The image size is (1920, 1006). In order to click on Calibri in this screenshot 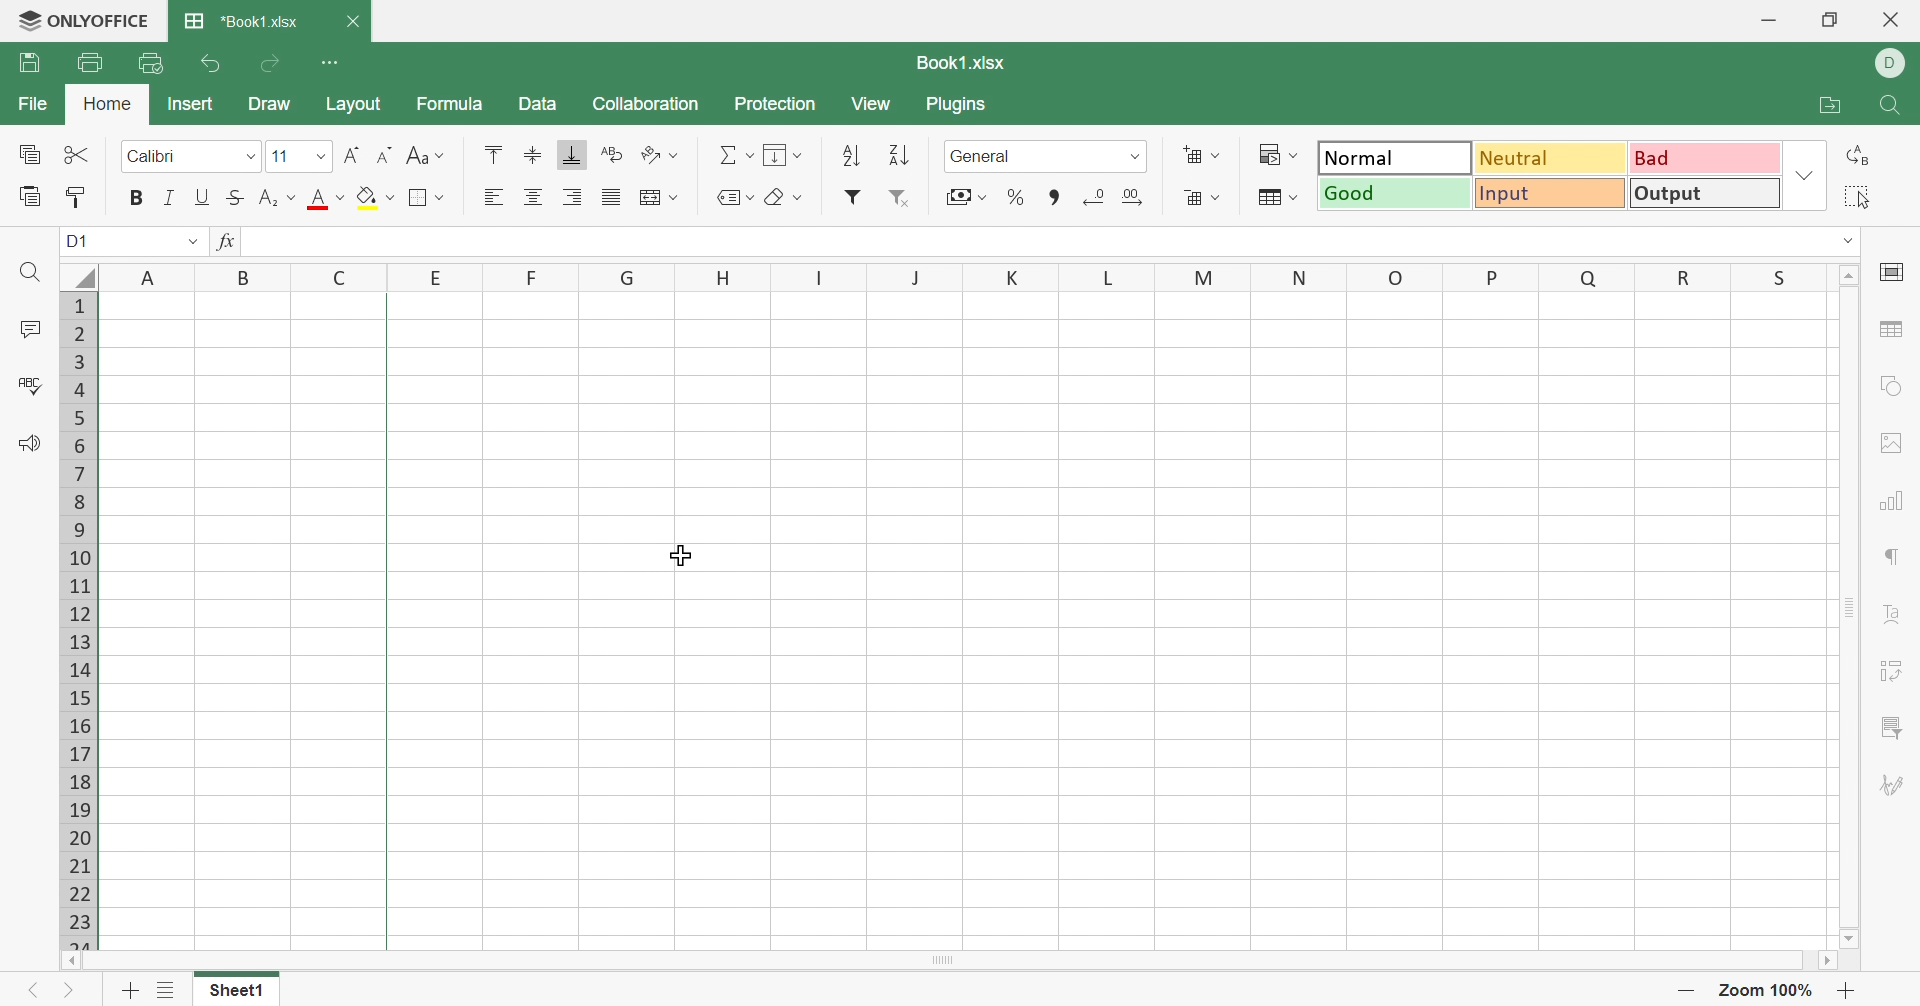, I will do `click(160, 154)`.